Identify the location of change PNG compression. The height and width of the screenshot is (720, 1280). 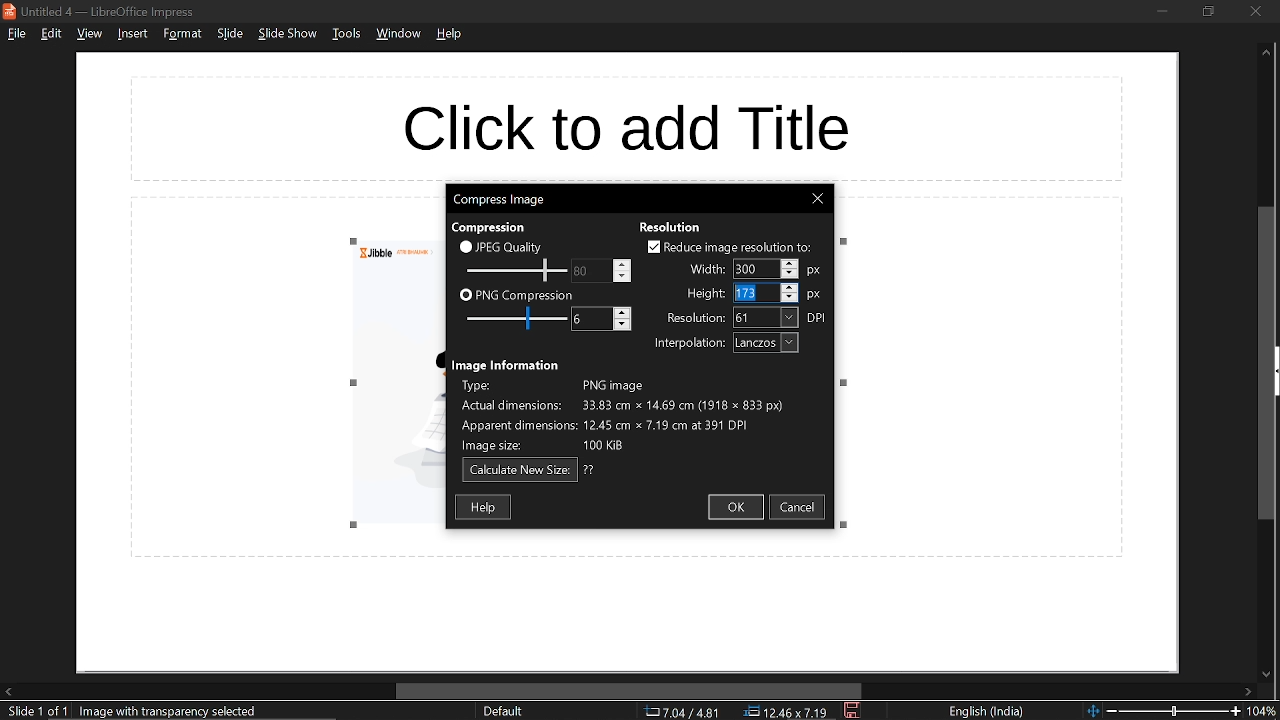
(582, 318).